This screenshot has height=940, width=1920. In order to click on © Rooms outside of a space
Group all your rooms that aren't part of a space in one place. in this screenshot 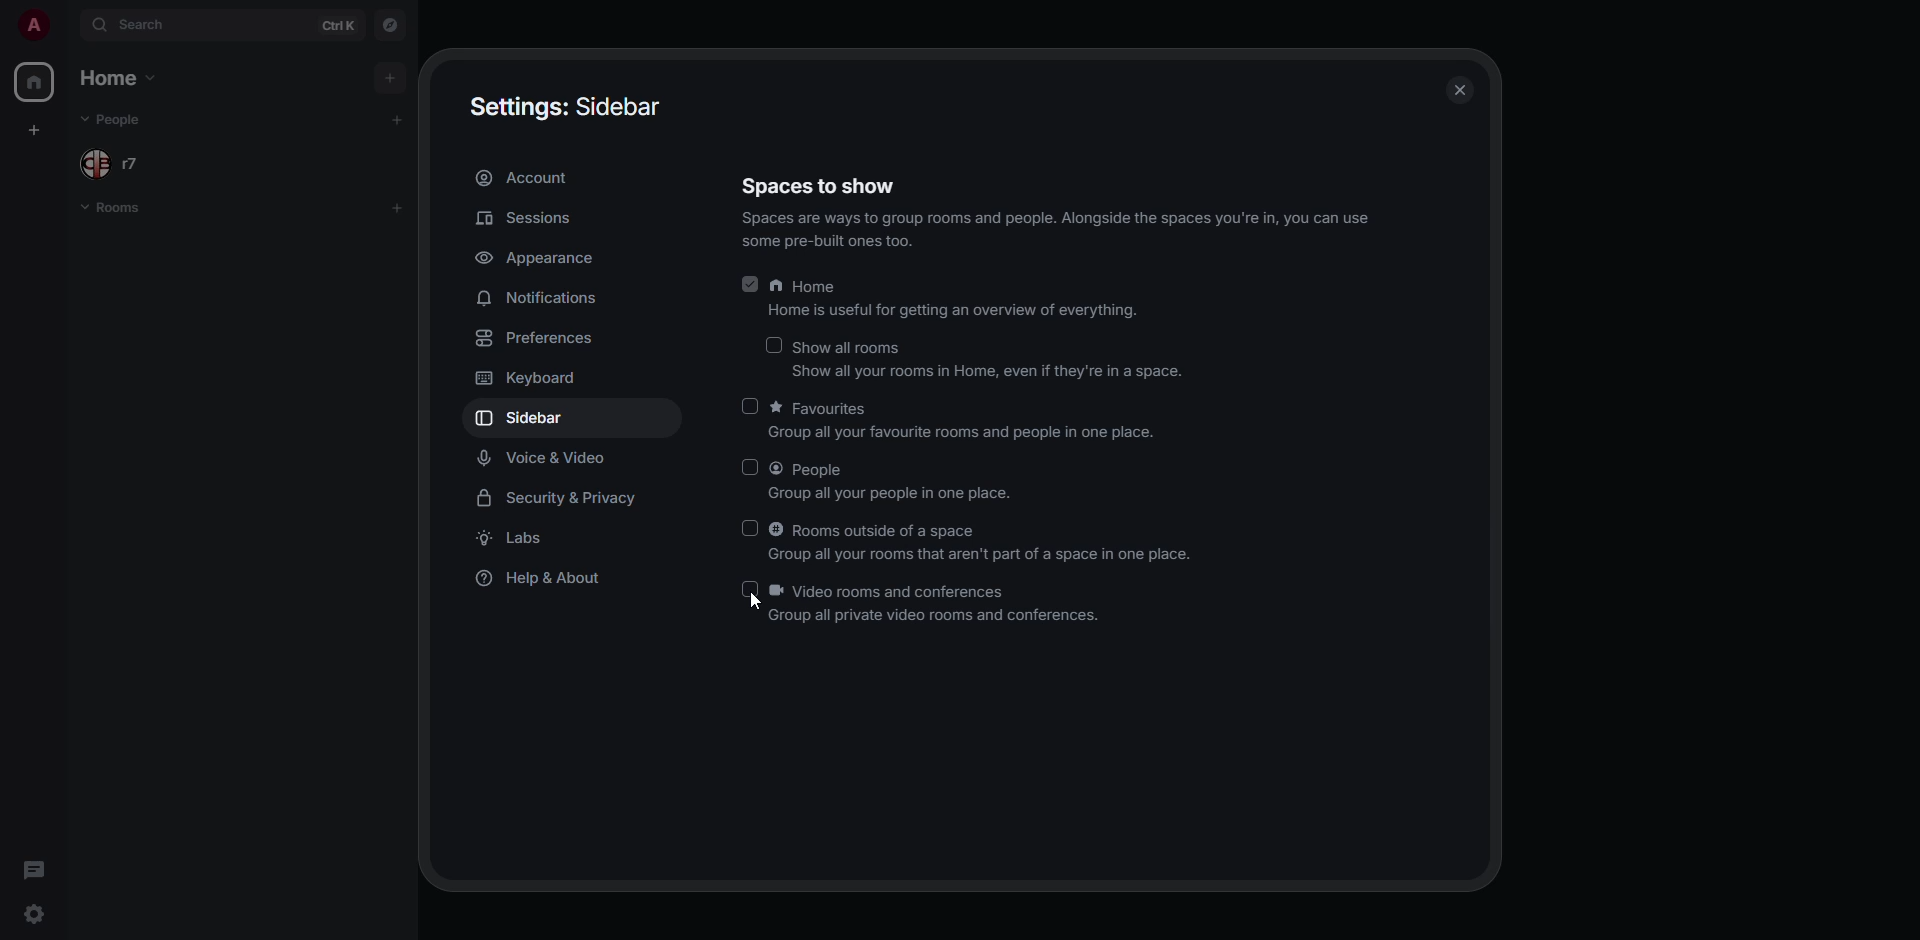, I will do `click(982, 540)`.